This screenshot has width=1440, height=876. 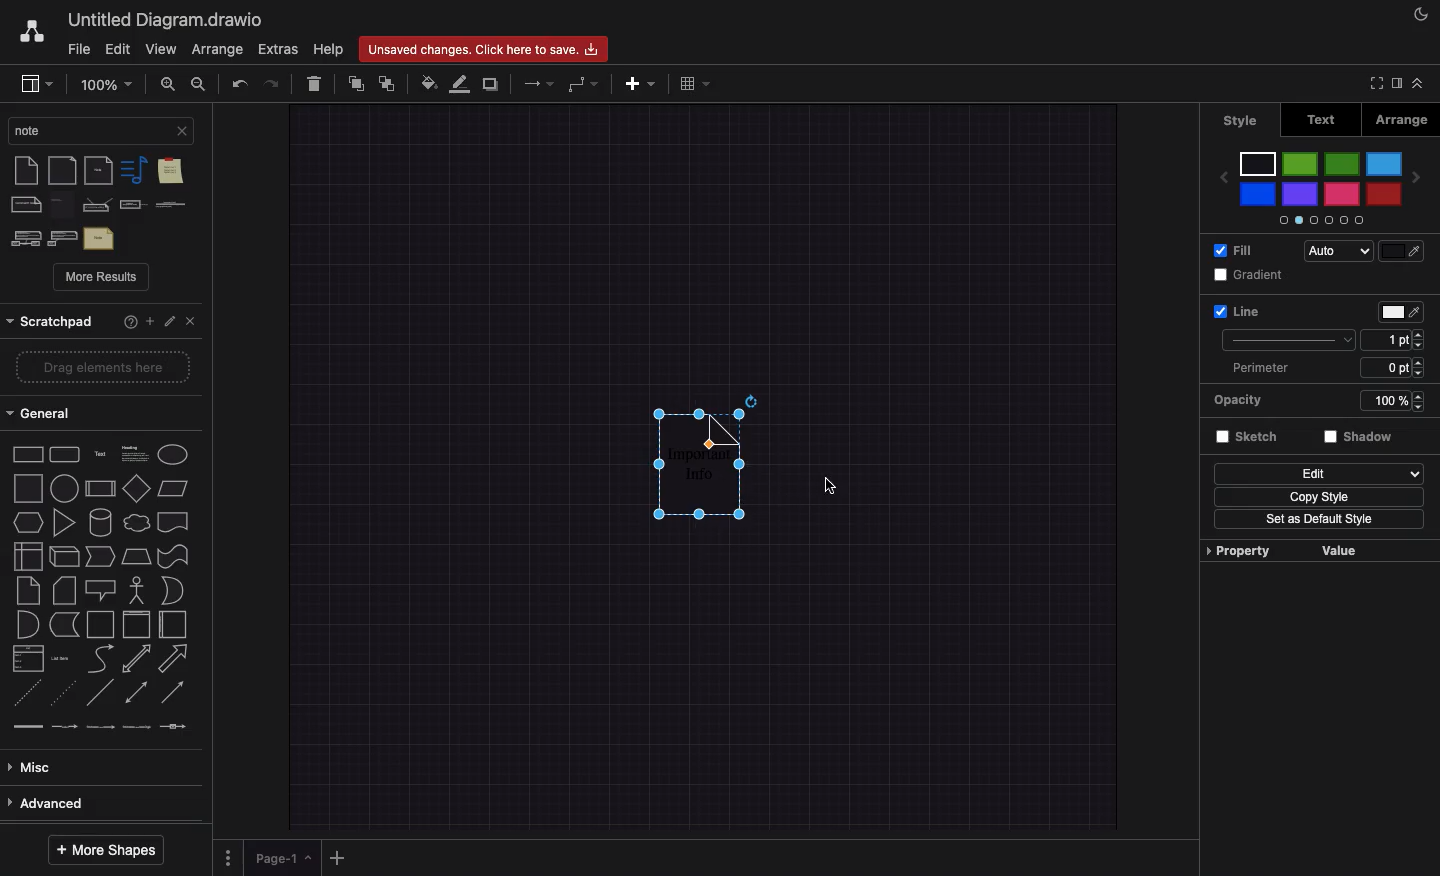 What do you see at coordinates (65, 732) in the screenshot?
I see `connector with label` at bounding box center [65, 732].